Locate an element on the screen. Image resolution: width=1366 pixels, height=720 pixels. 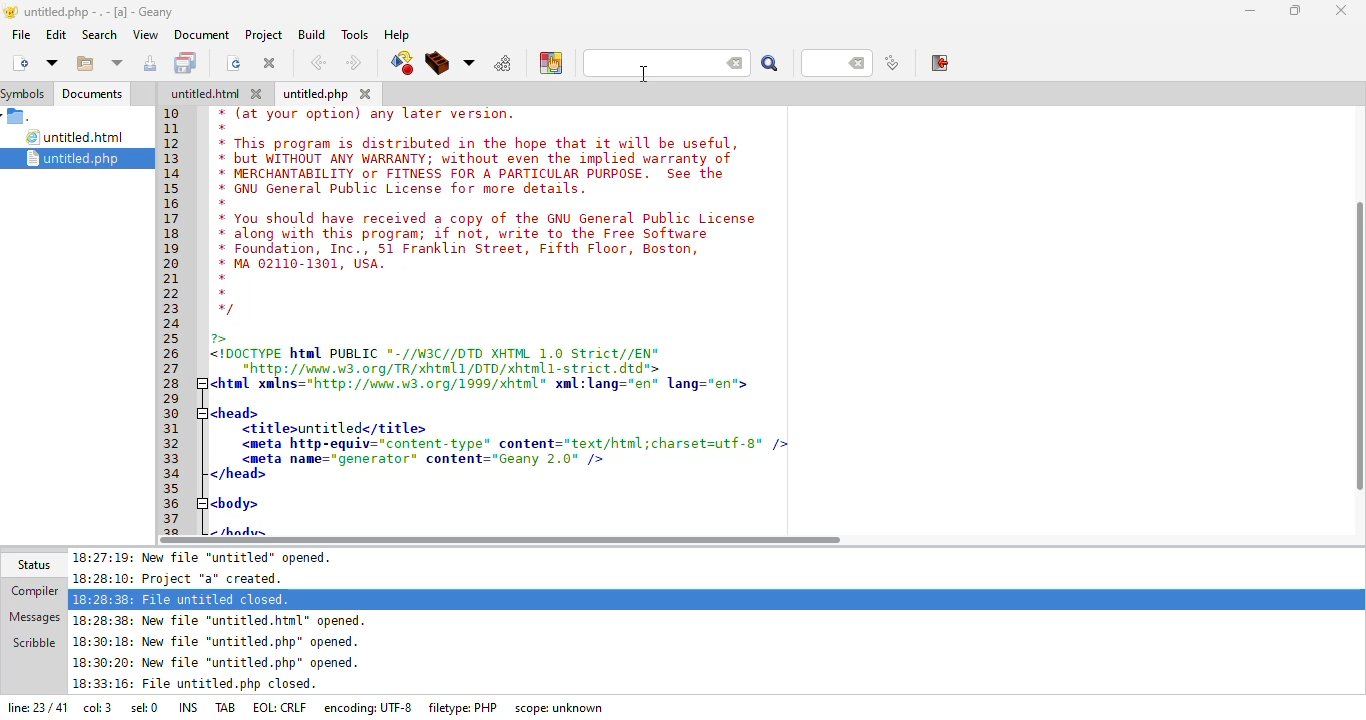
documents is located at coordinates (92, 94).